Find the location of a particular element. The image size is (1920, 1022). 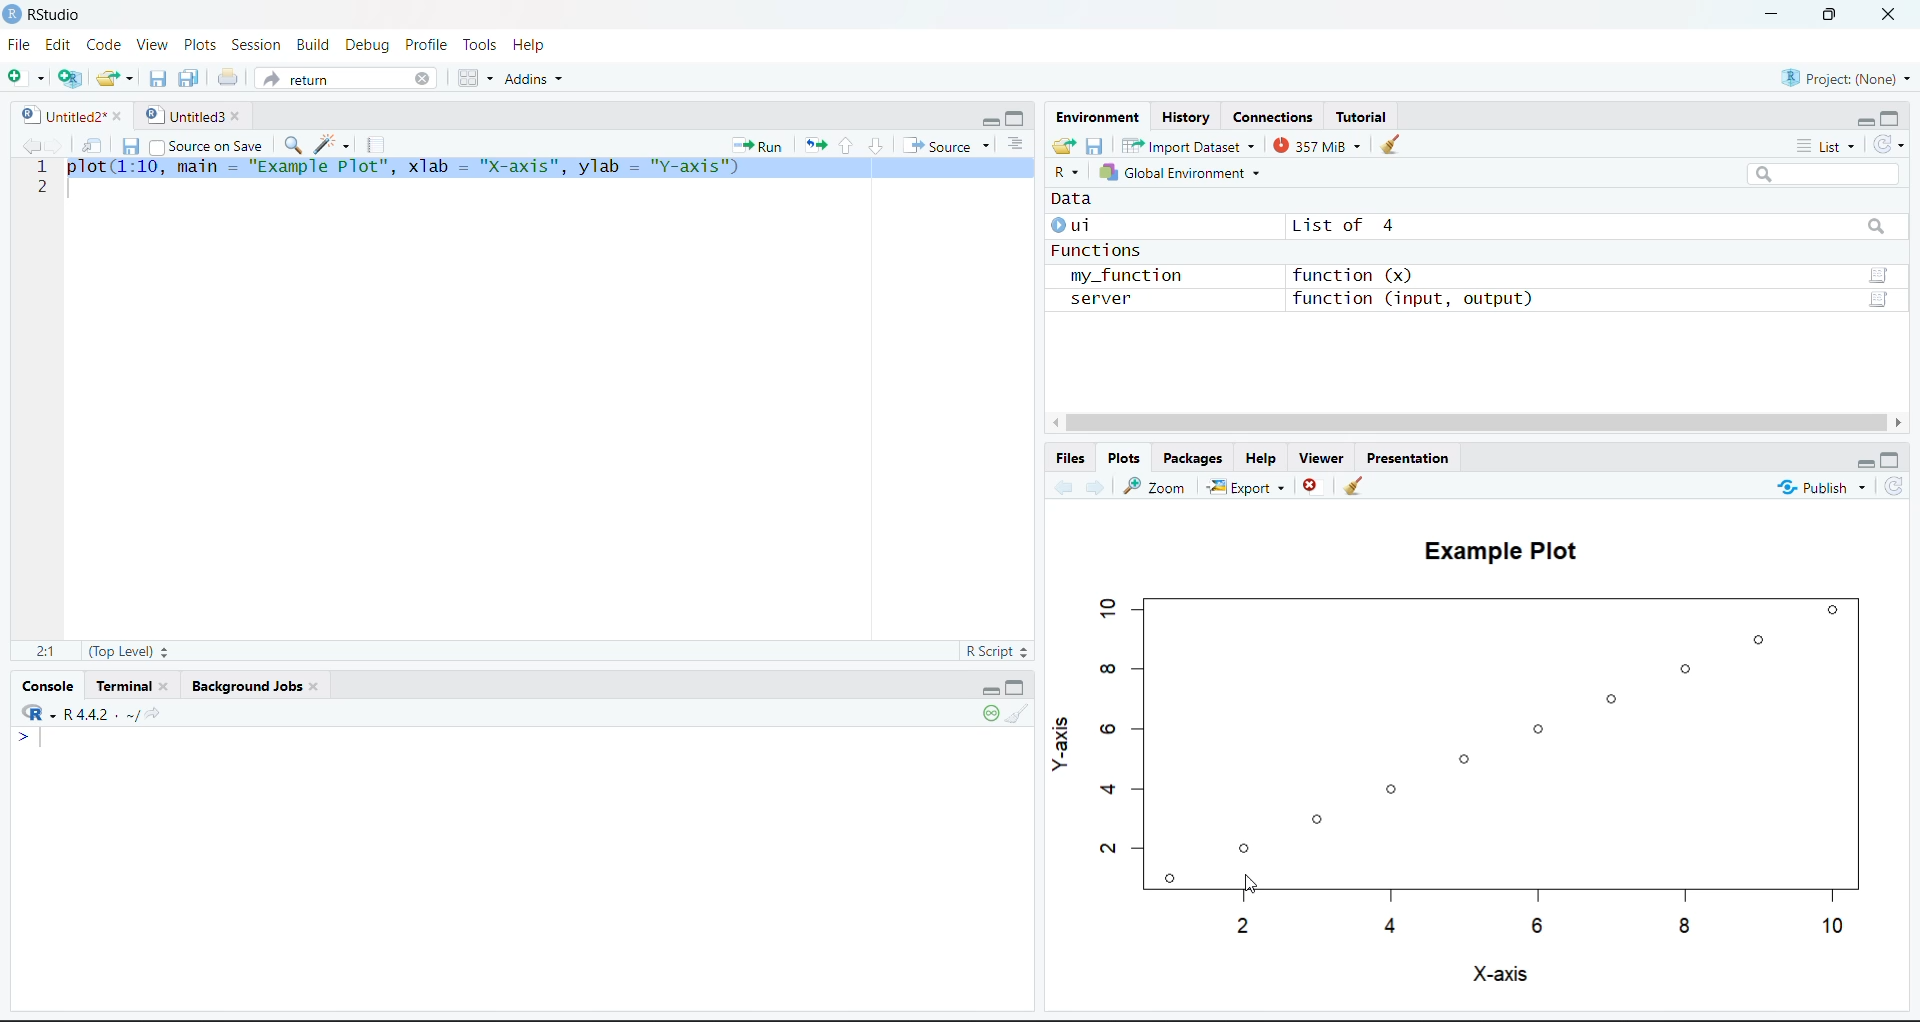

Y-axis is located at coordinates (1061, 742).